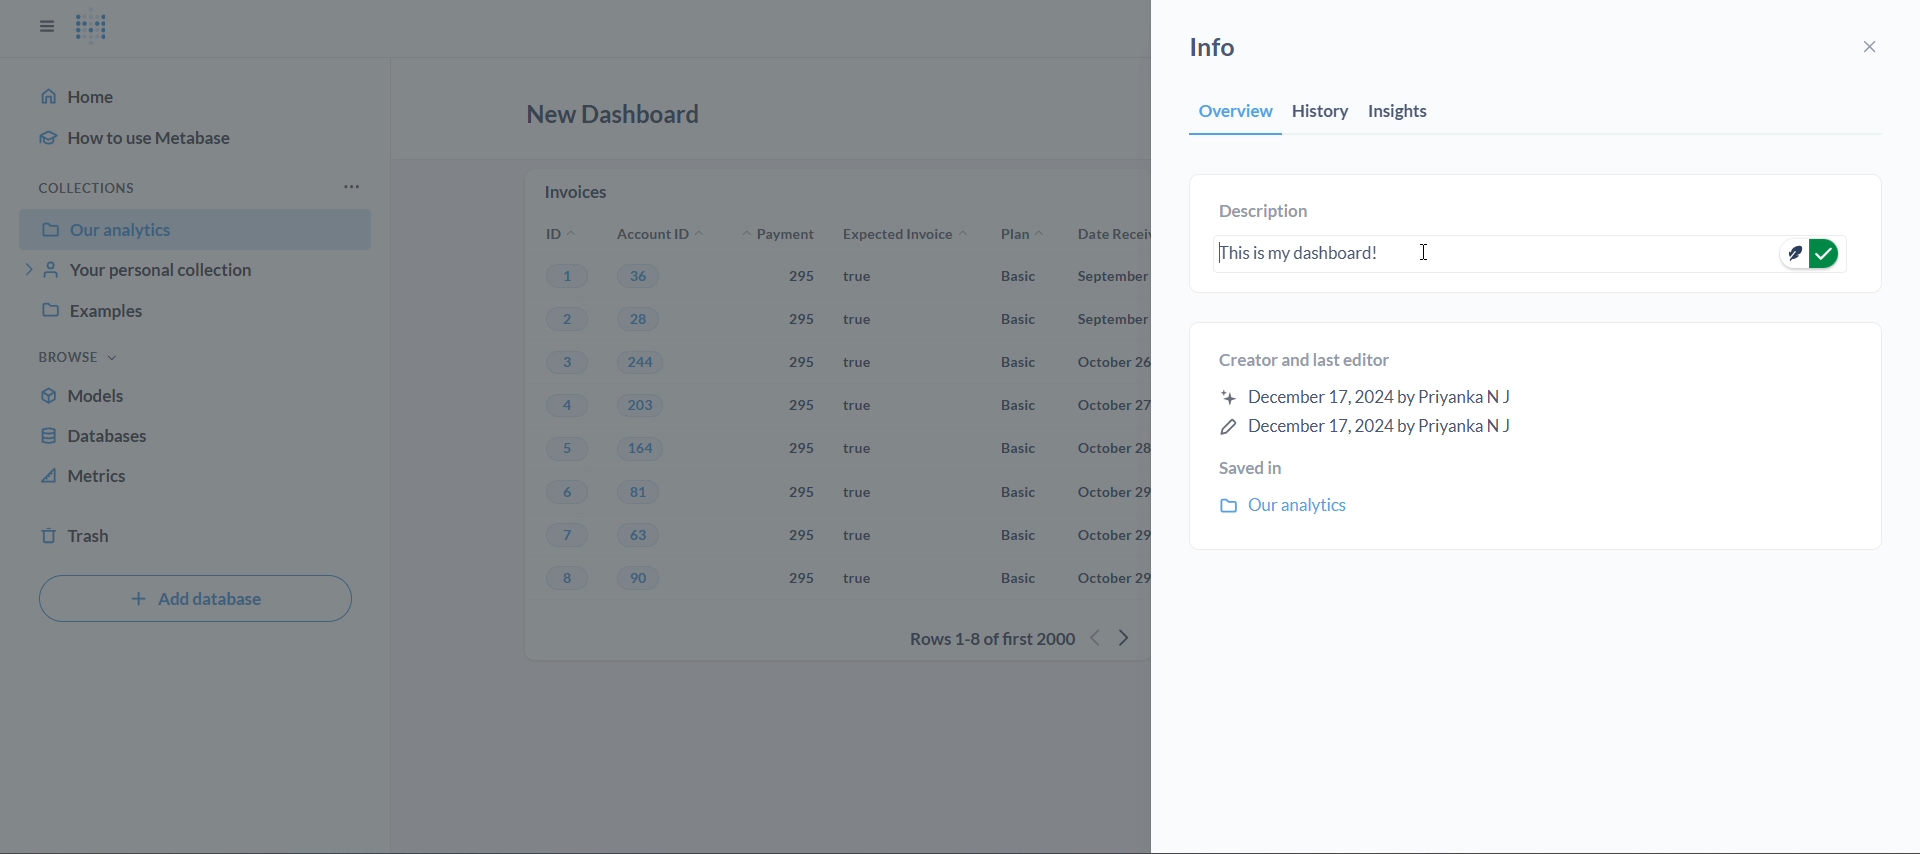  I want to click on october 27, so click(1113, 407).